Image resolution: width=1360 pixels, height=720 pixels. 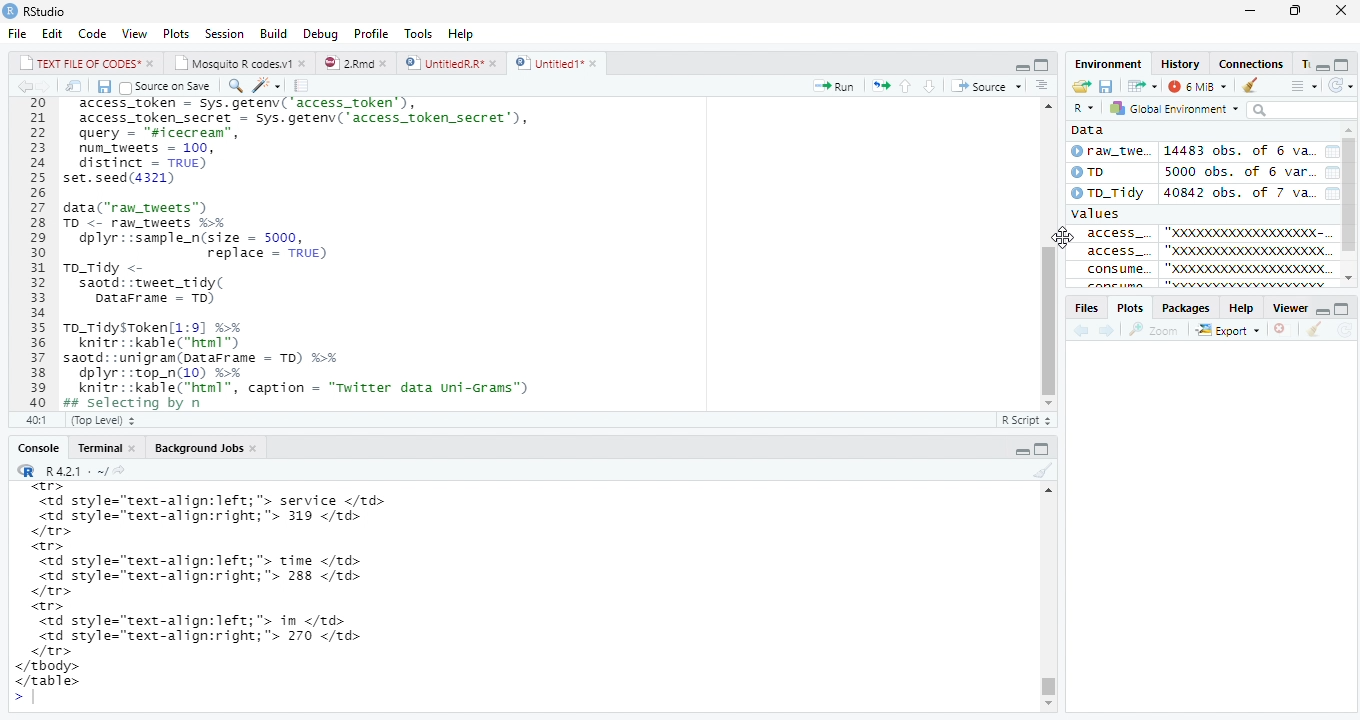 What do you see at coordinates (1344, 85) in the screenshot?
I see `refresh` at bounding box center [1344, 85].